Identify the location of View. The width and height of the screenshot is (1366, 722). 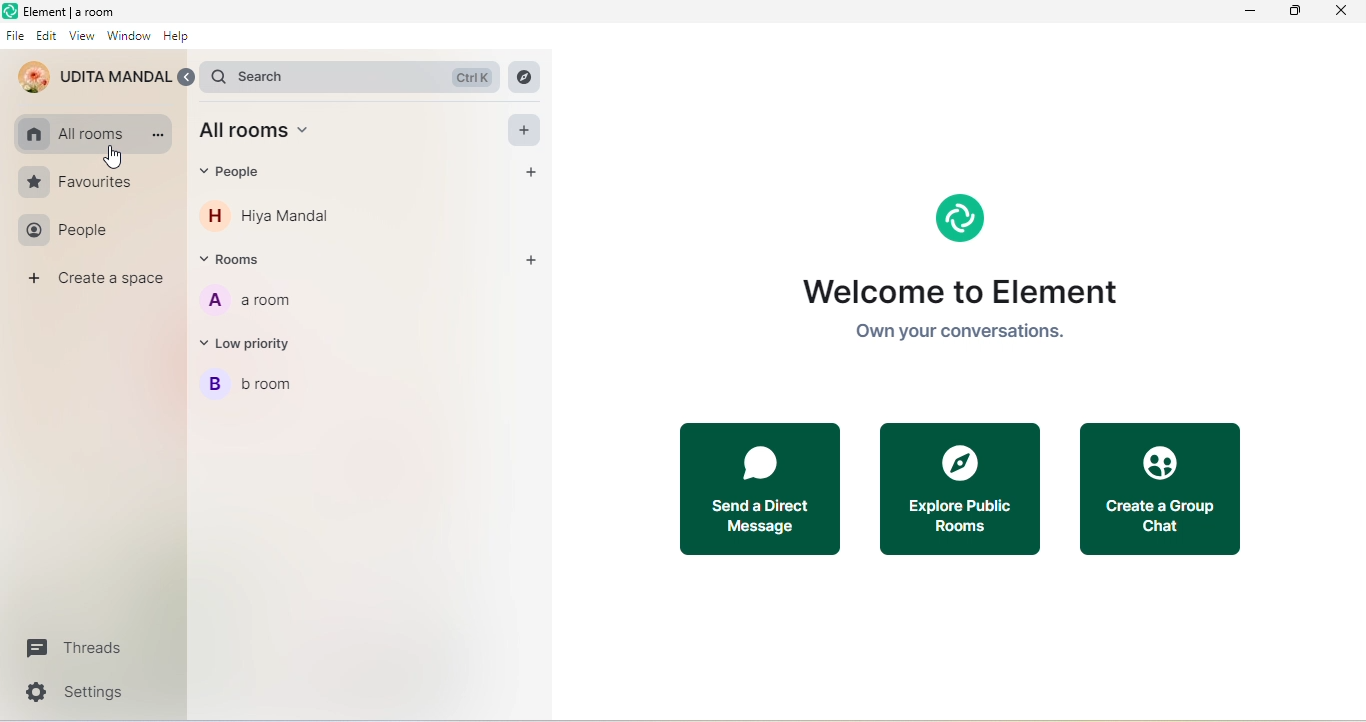
(83, 37).